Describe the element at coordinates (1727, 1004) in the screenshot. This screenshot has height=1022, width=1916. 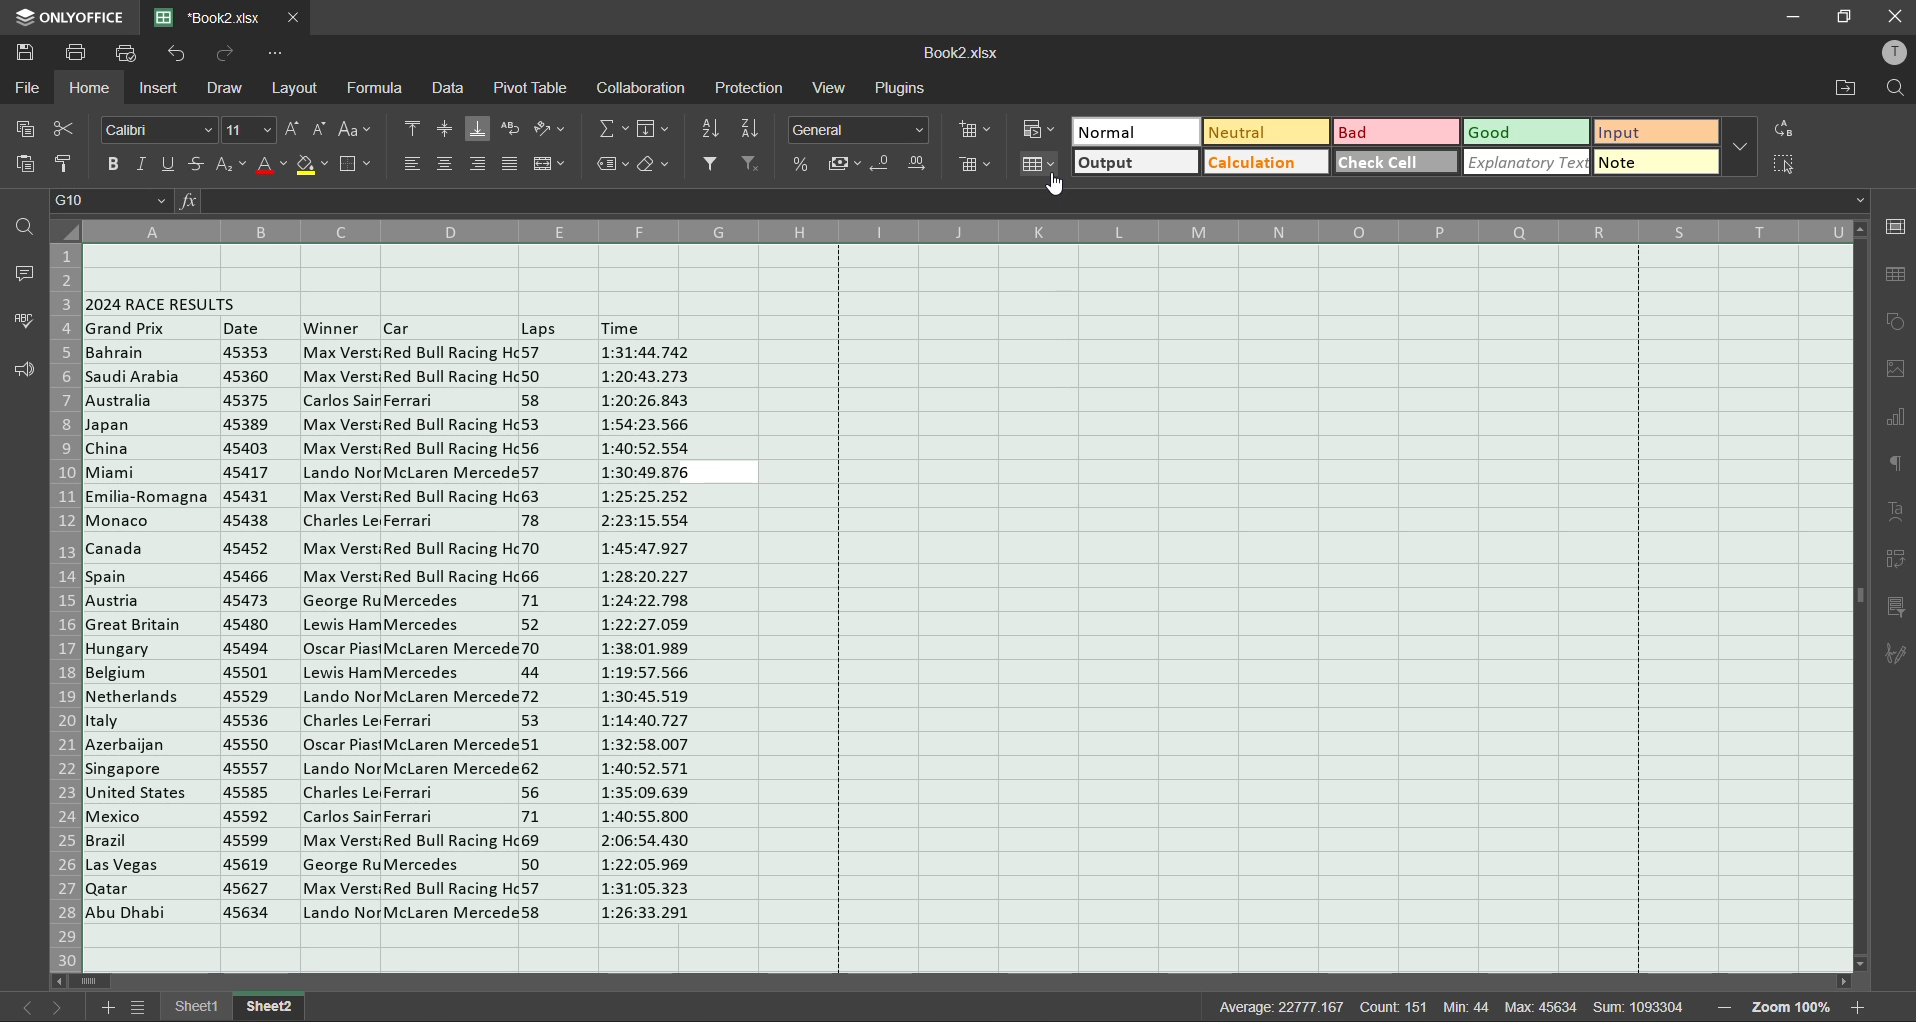
I see `zoom out` at that location.